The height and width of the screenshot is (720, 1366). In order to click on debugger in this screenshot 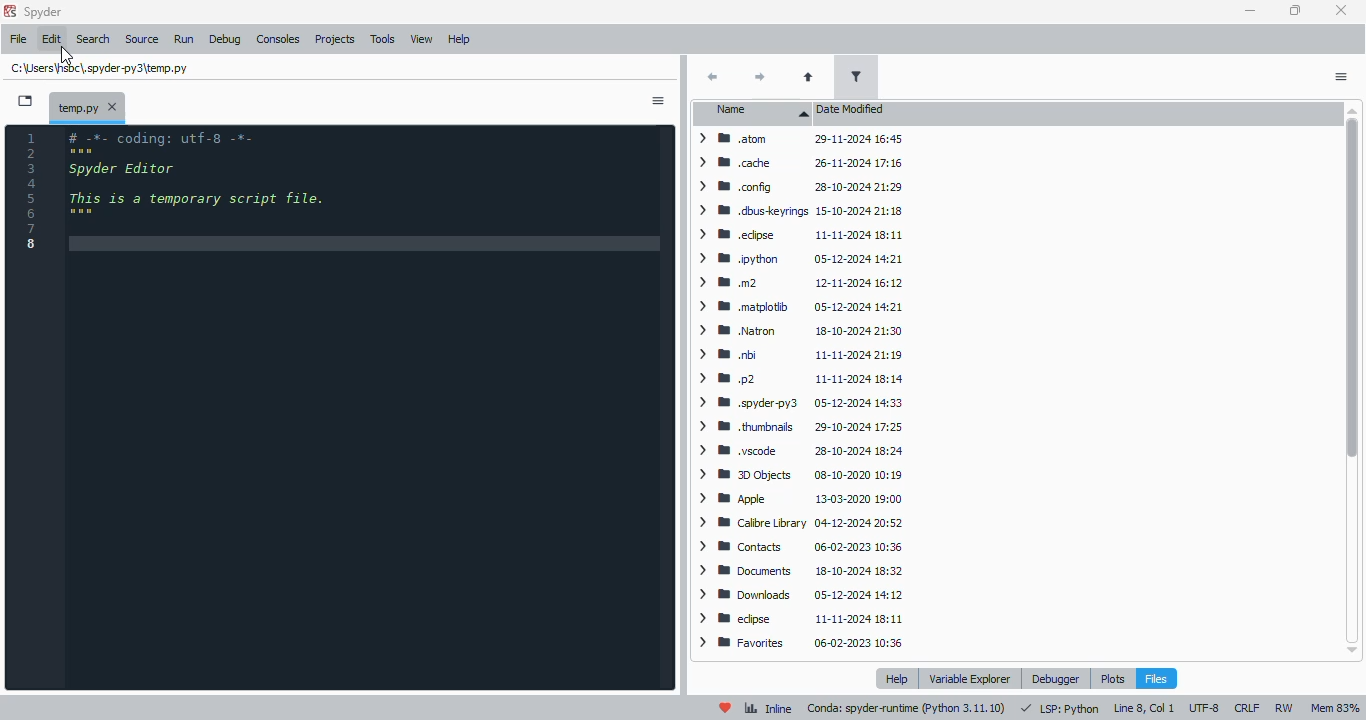, I will do `click(1057, 678)`.